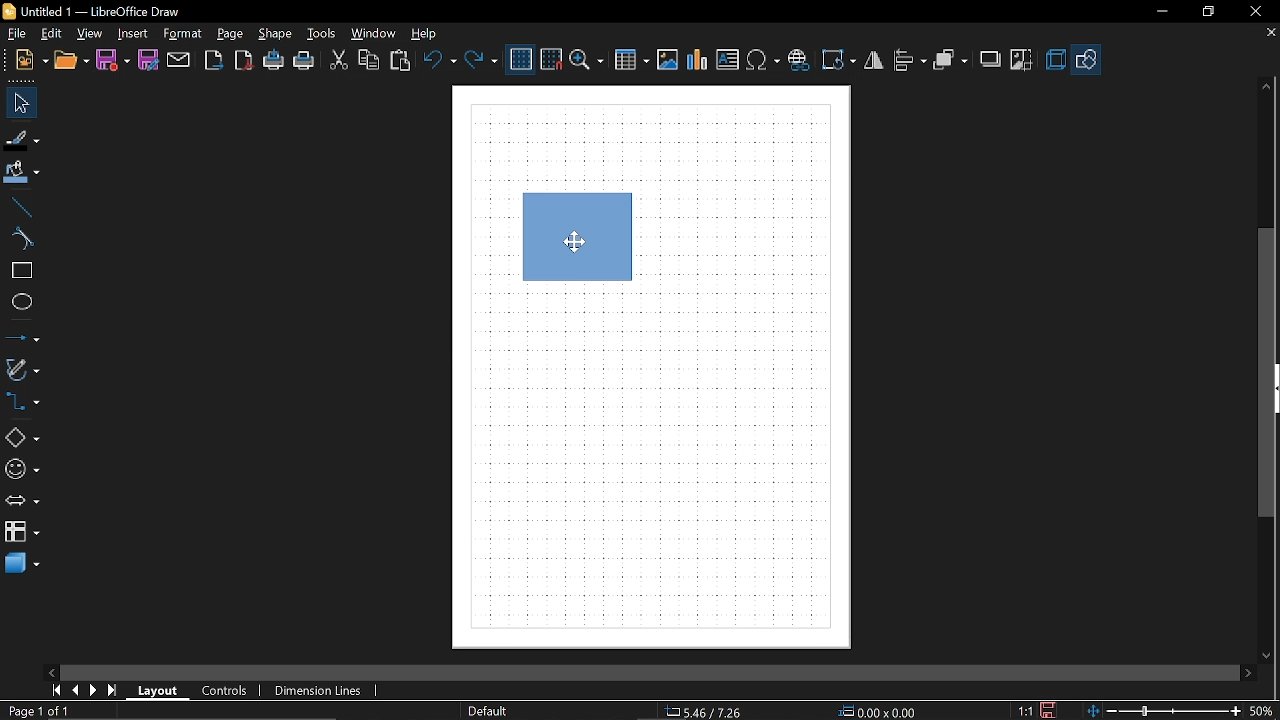 The width and height of the screenshot is (1280, 720). I want to click on Export, so click(213, 61).